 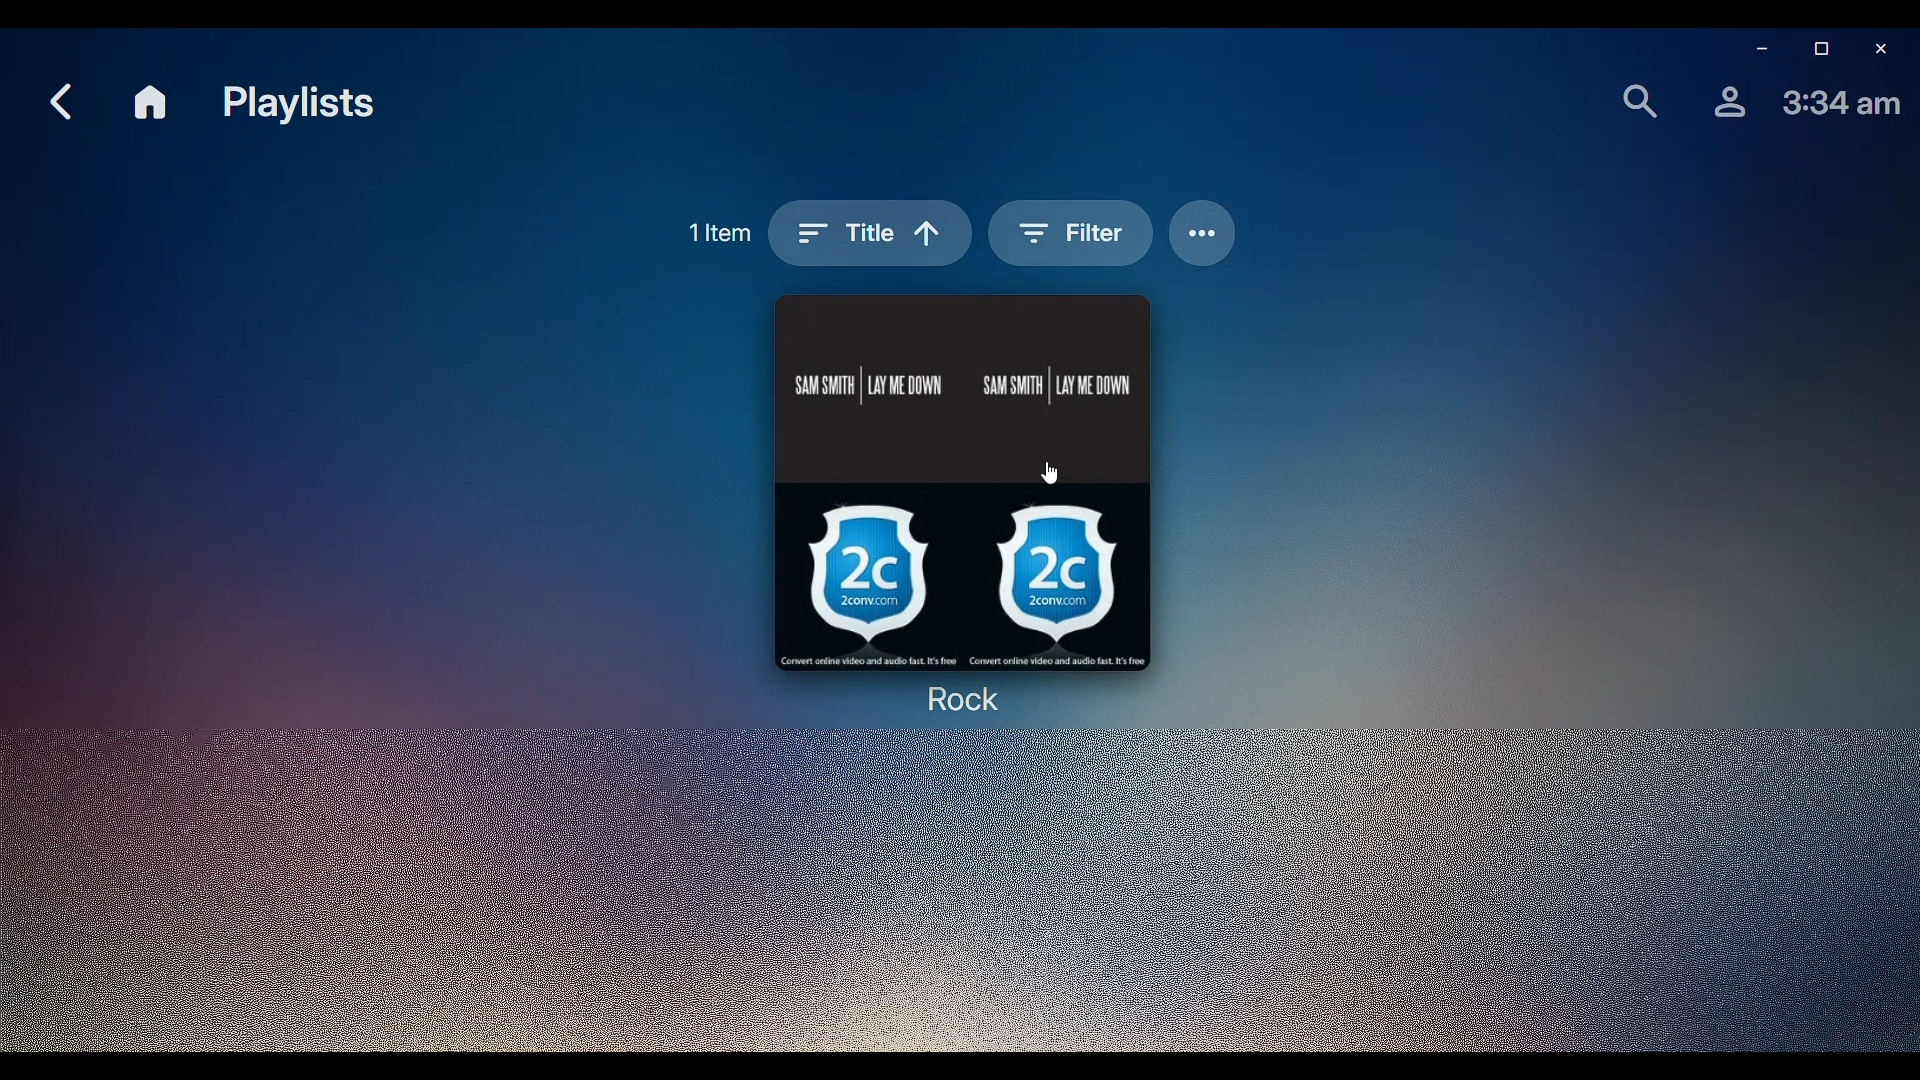 What do you see at coordinates (1067, 233) in the screenshot?
I see `Filter` at bounding box center [1067, 233].